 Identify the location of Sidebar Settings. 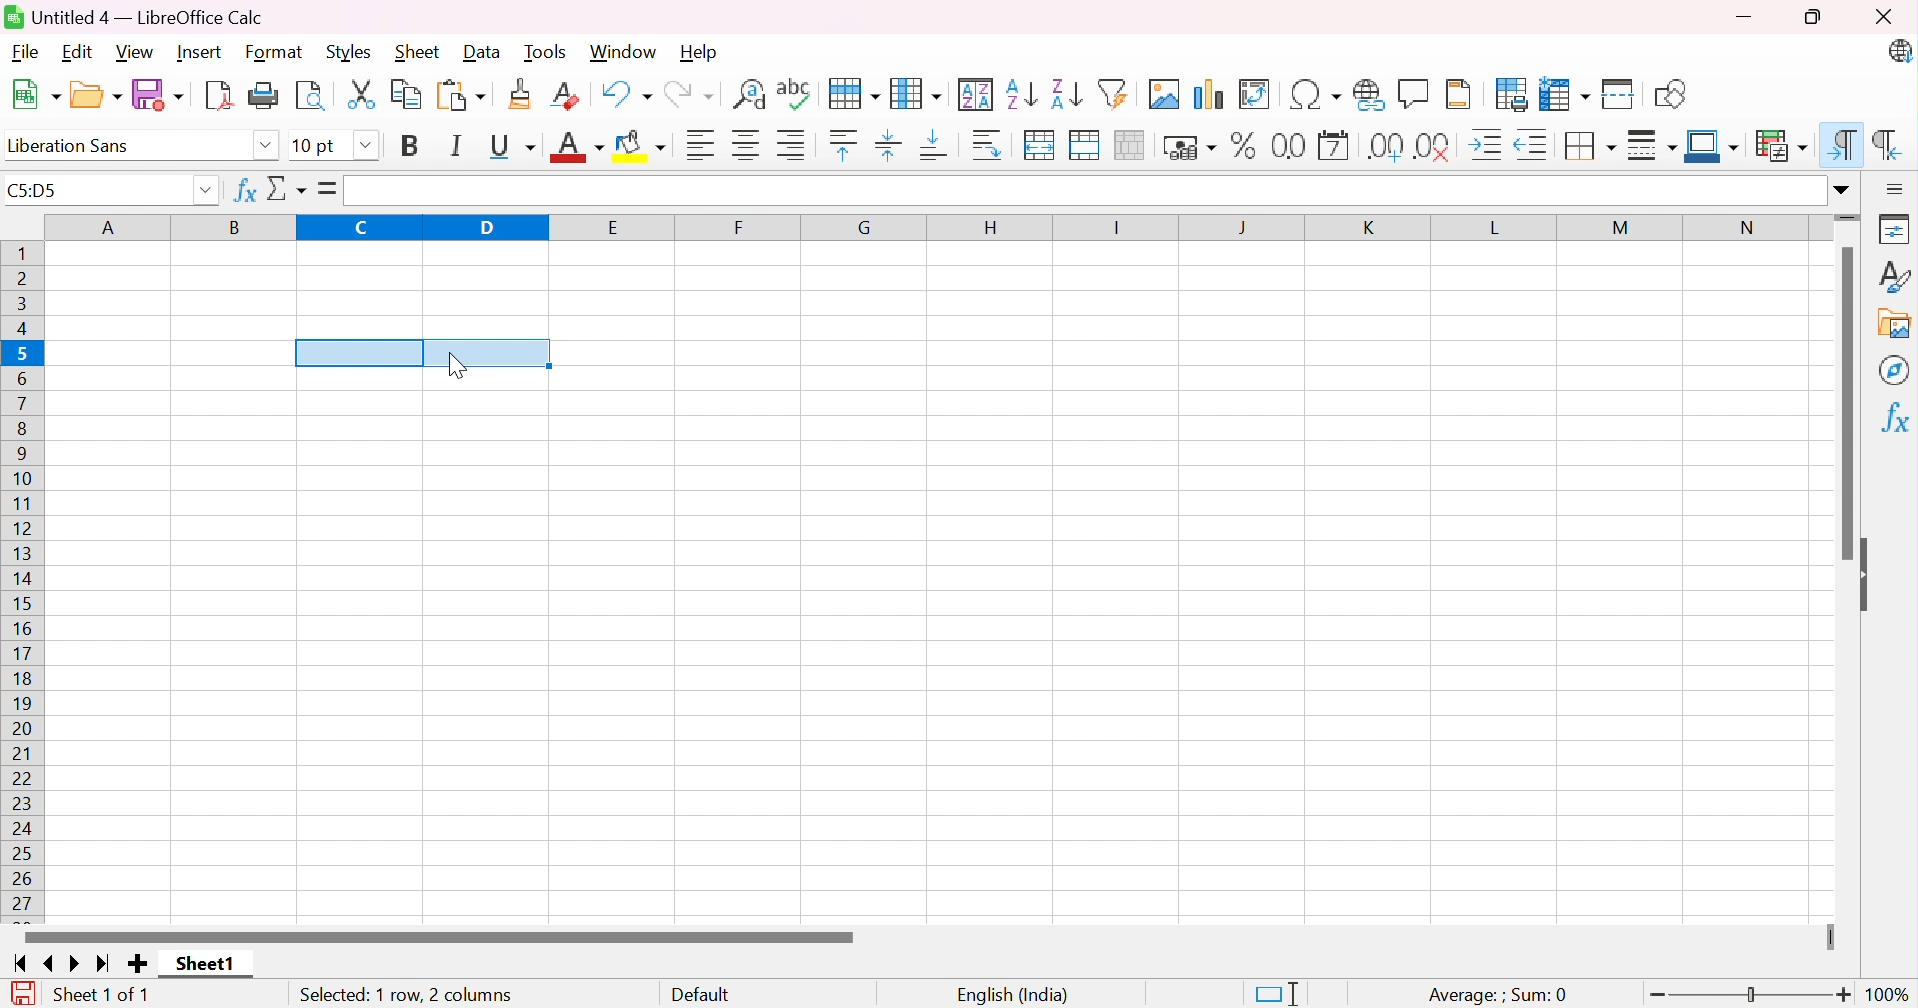
(1895, 188).